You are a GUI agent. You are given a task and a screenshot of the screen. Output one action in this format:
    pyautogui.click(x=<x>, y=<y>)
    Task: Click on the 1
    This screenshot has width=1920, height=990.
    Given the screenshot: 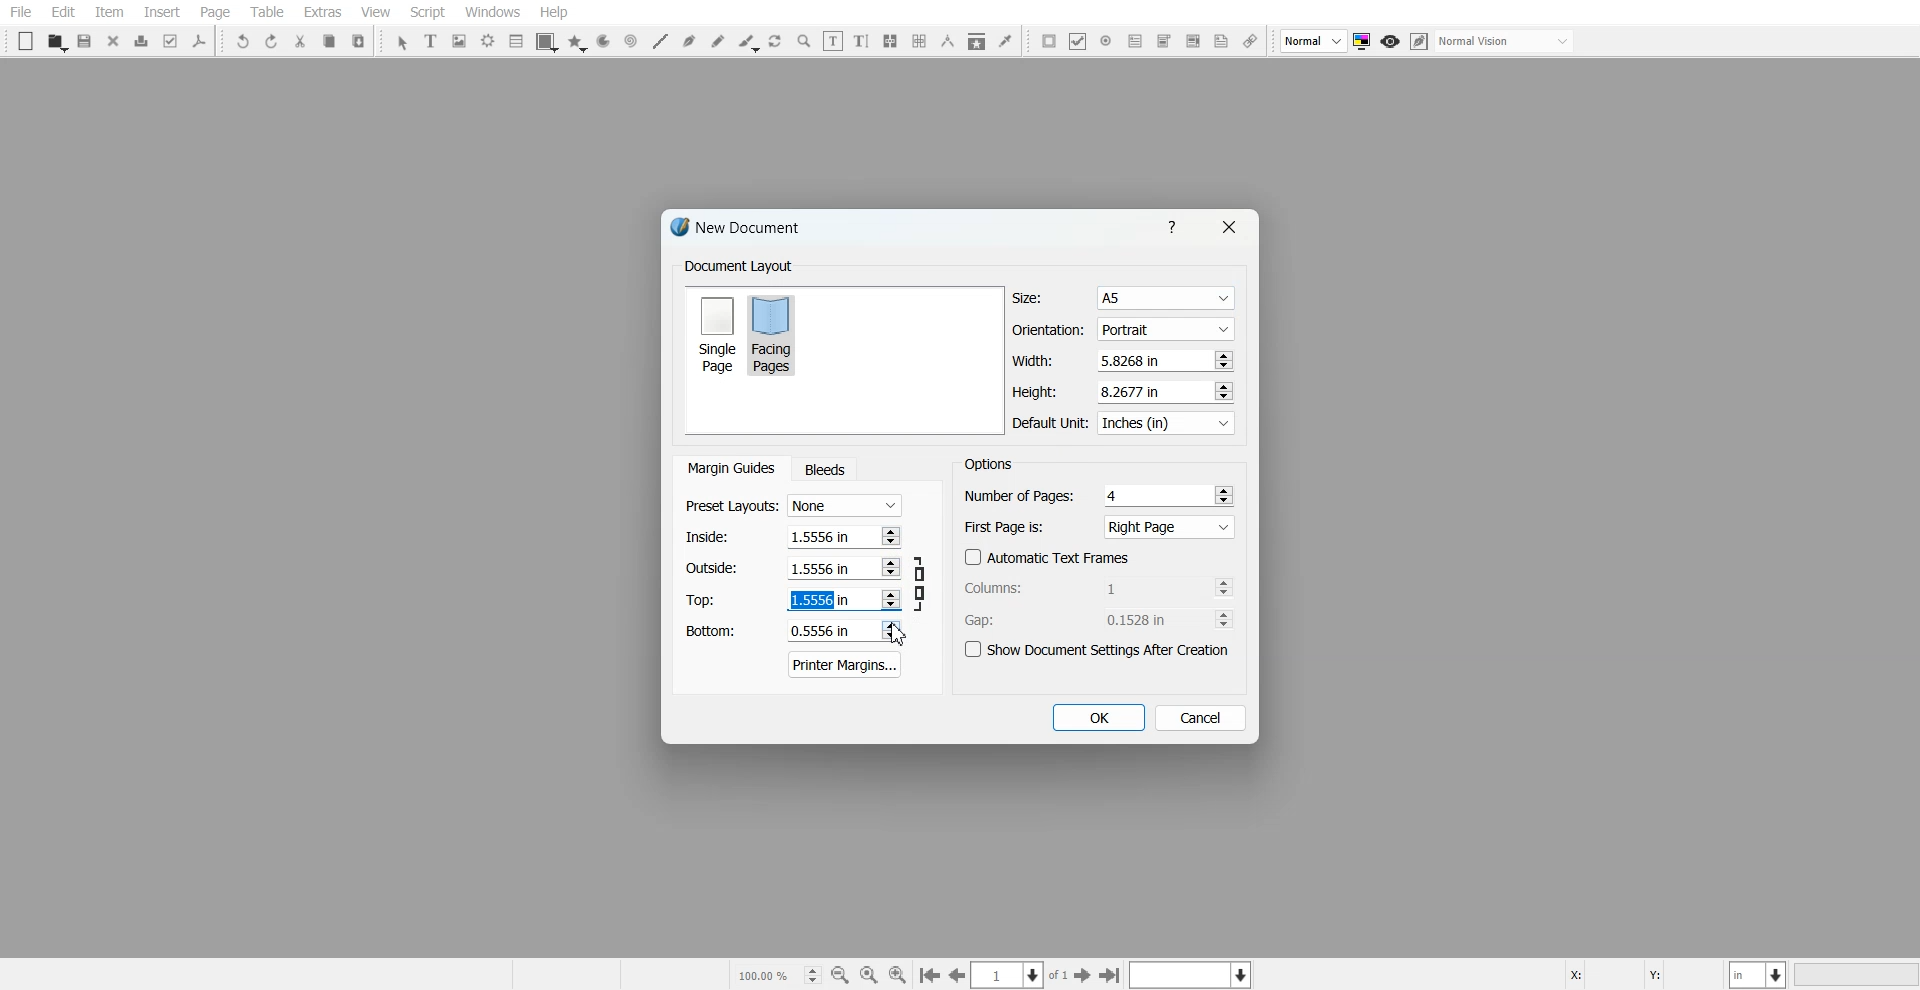 What is the action you would take?
    pyautogui.click(x=1141, y=587)
    